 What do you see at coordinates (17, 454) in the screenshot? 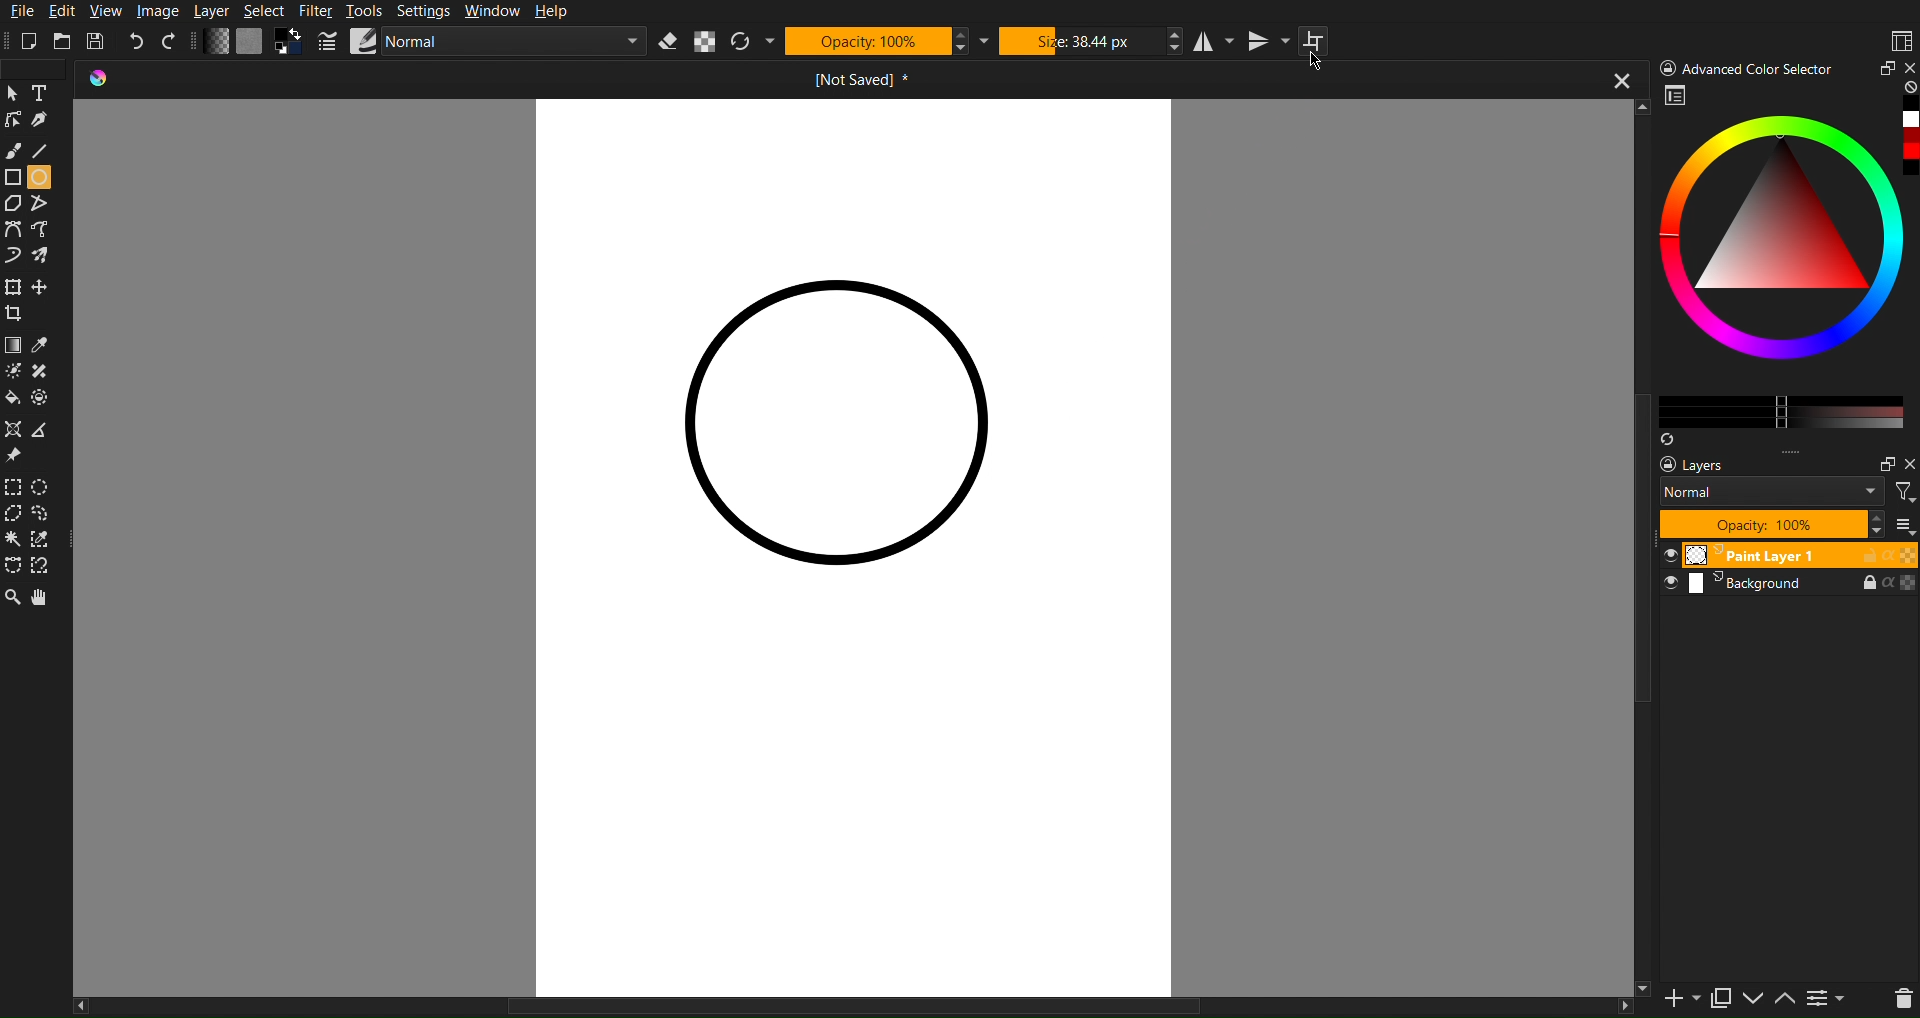
I see `Pin` at bounding box center [17, 454].